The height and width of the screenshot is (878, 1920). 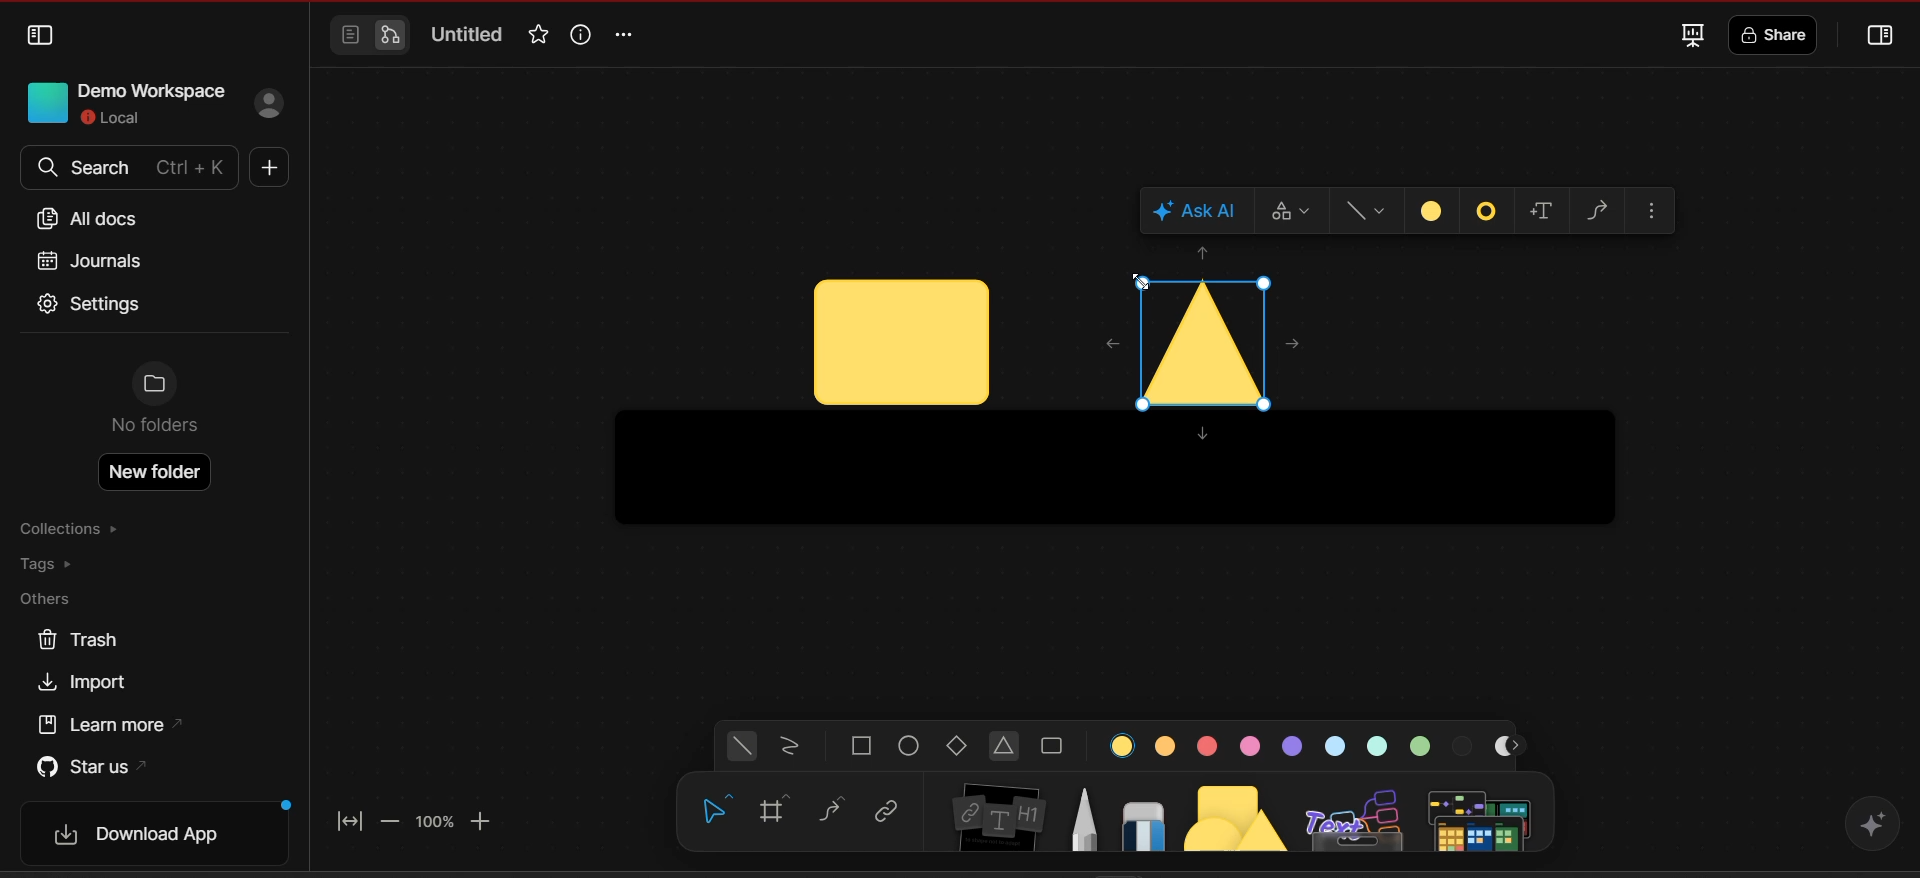 What do you see at coordinates (91, 306) in the screenshot?
I see `settings` at bounding box center [91, 306].